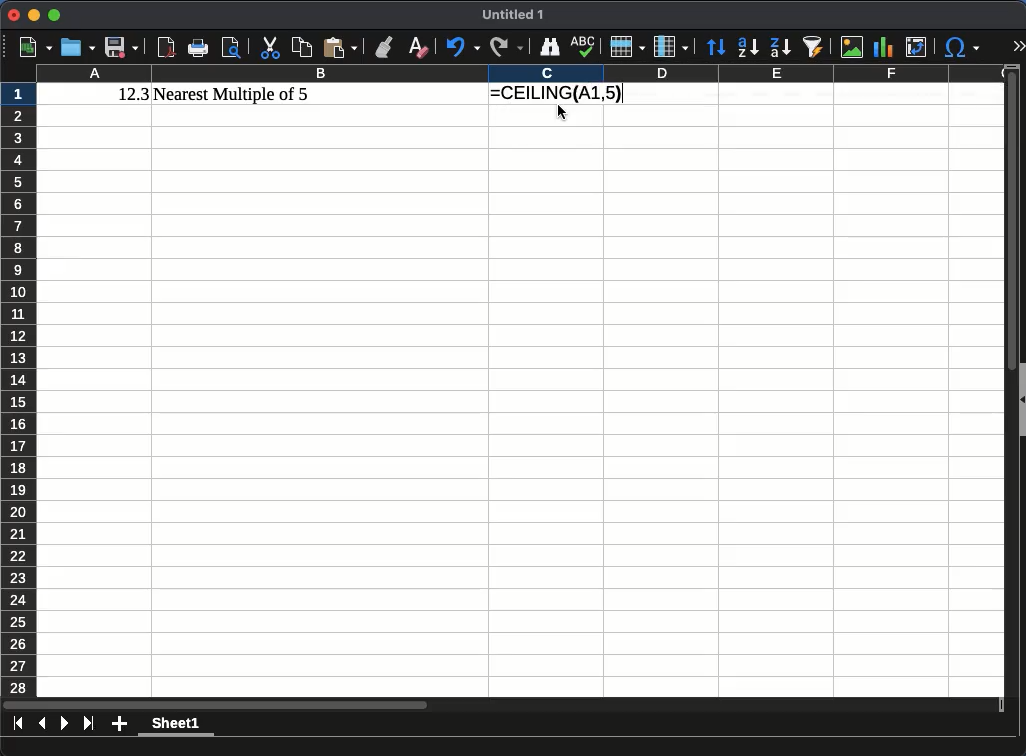  I want to click on maximize, so click(53, 14).